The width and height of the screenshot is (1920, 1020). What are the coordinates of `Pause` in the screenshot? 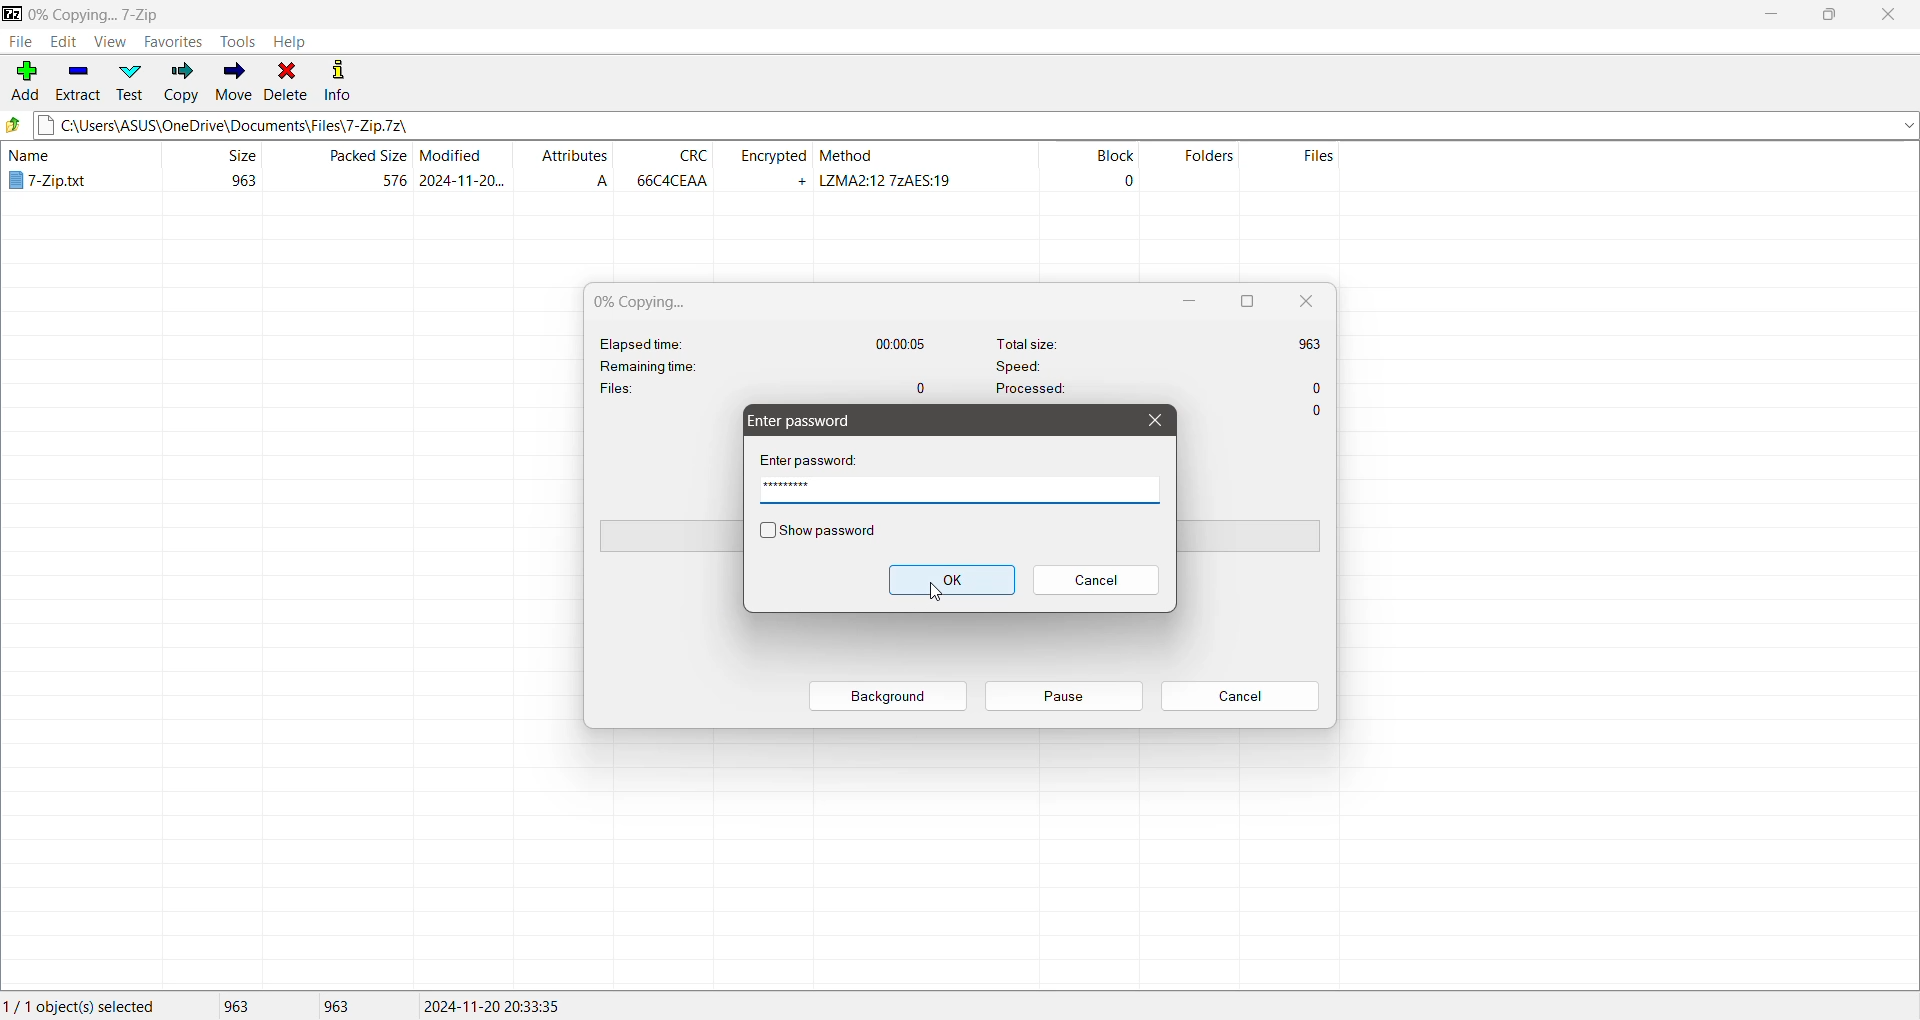 It's located at (1063, 696).